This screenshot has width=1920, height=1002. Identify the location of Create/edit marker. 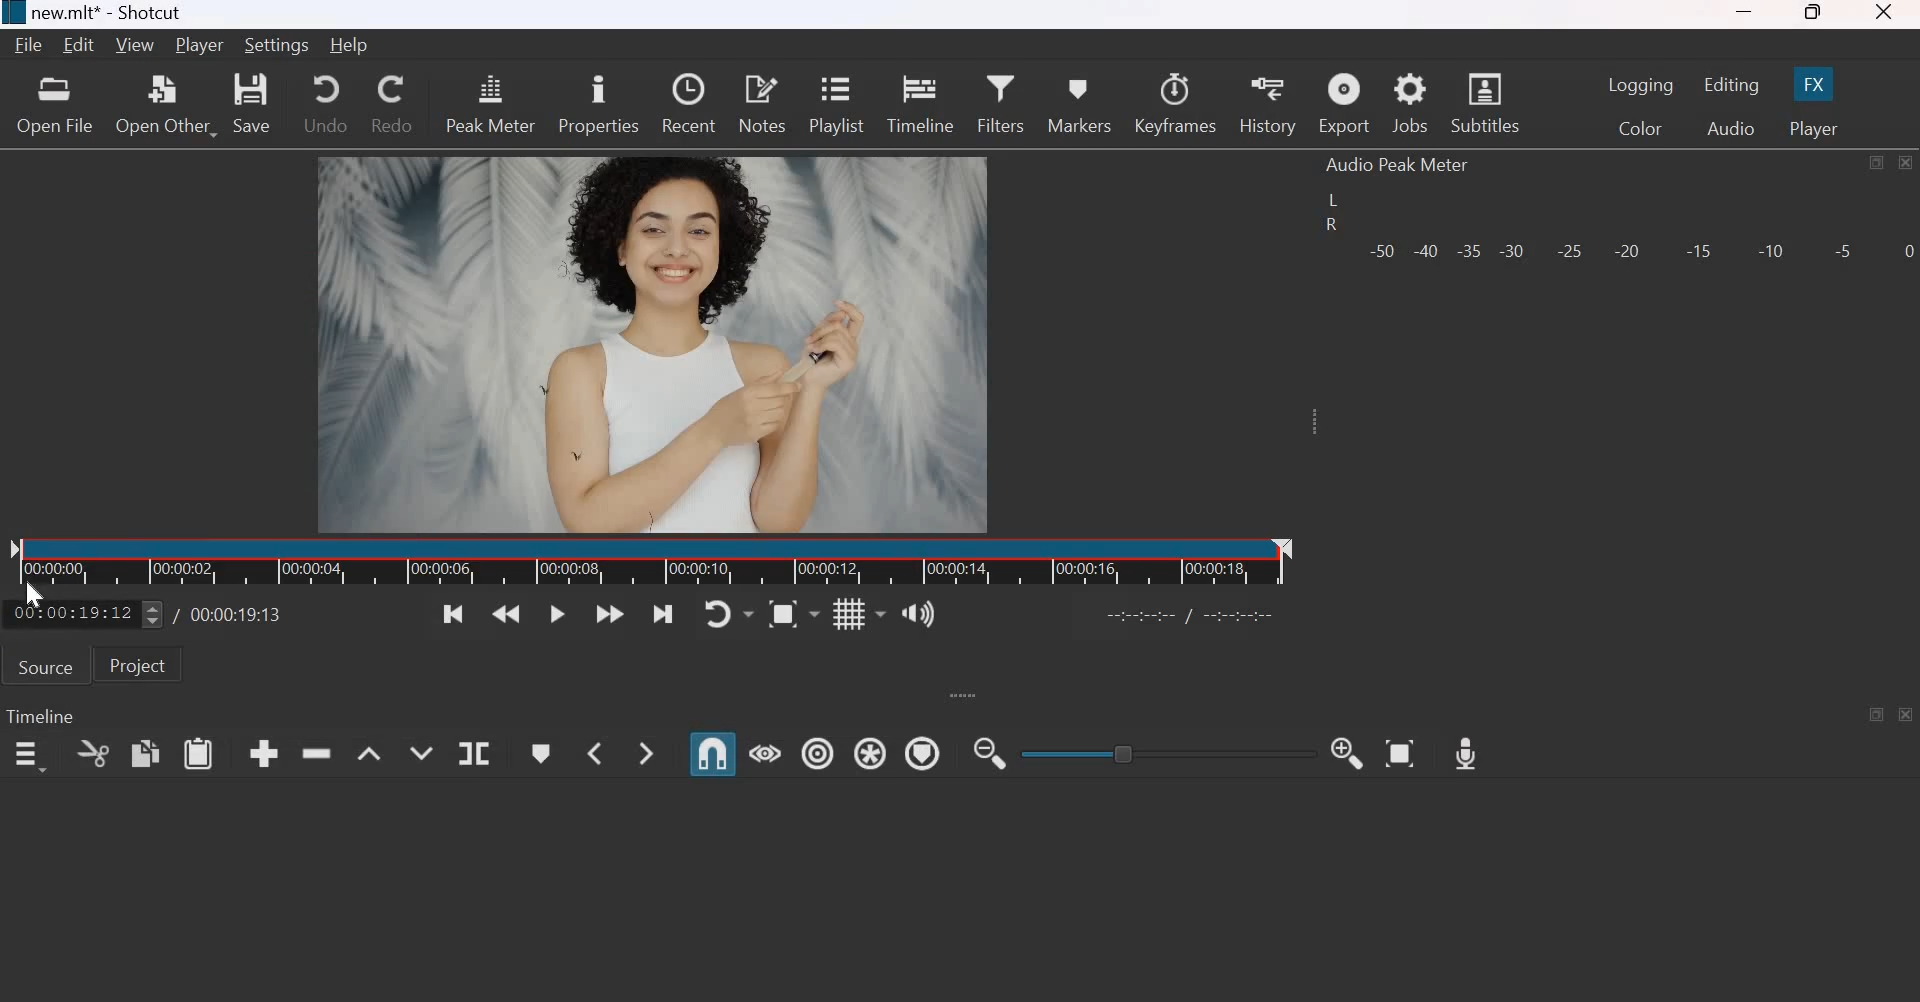
(542, 754).